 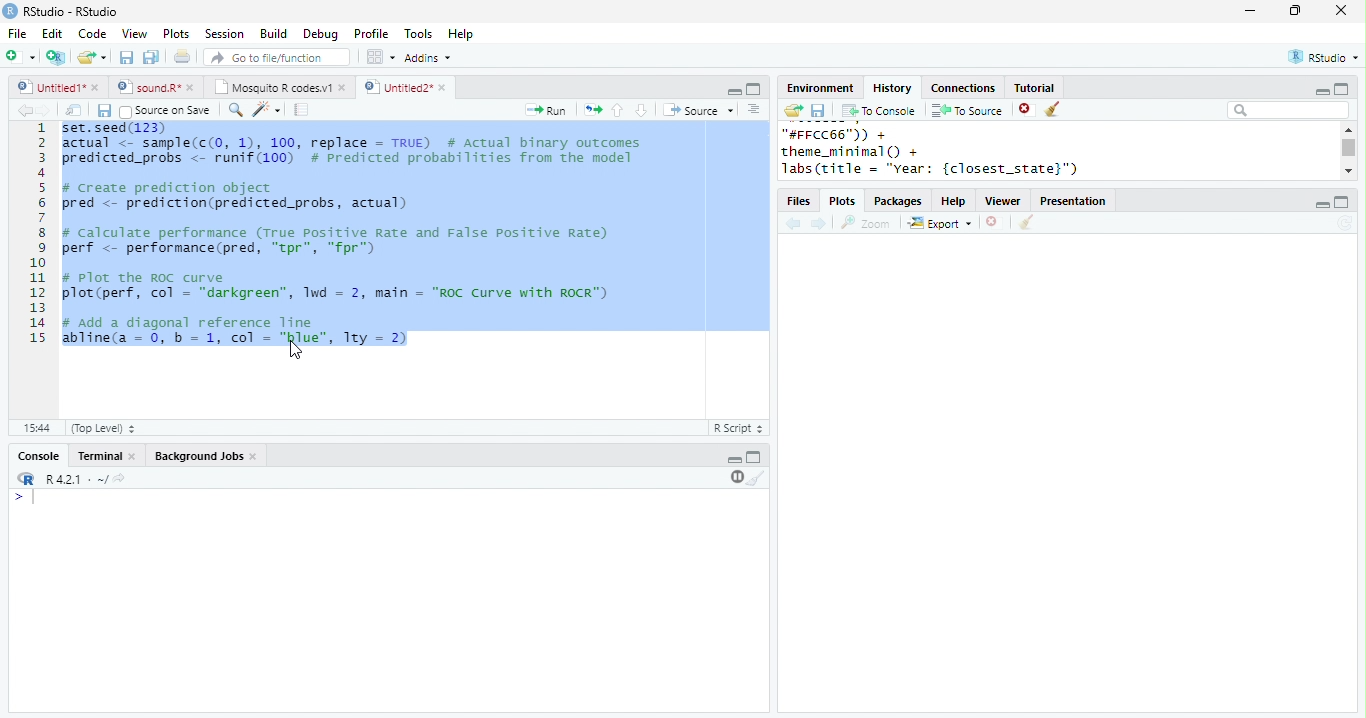 I want to click on Top Level, so click(x=105, y=428).